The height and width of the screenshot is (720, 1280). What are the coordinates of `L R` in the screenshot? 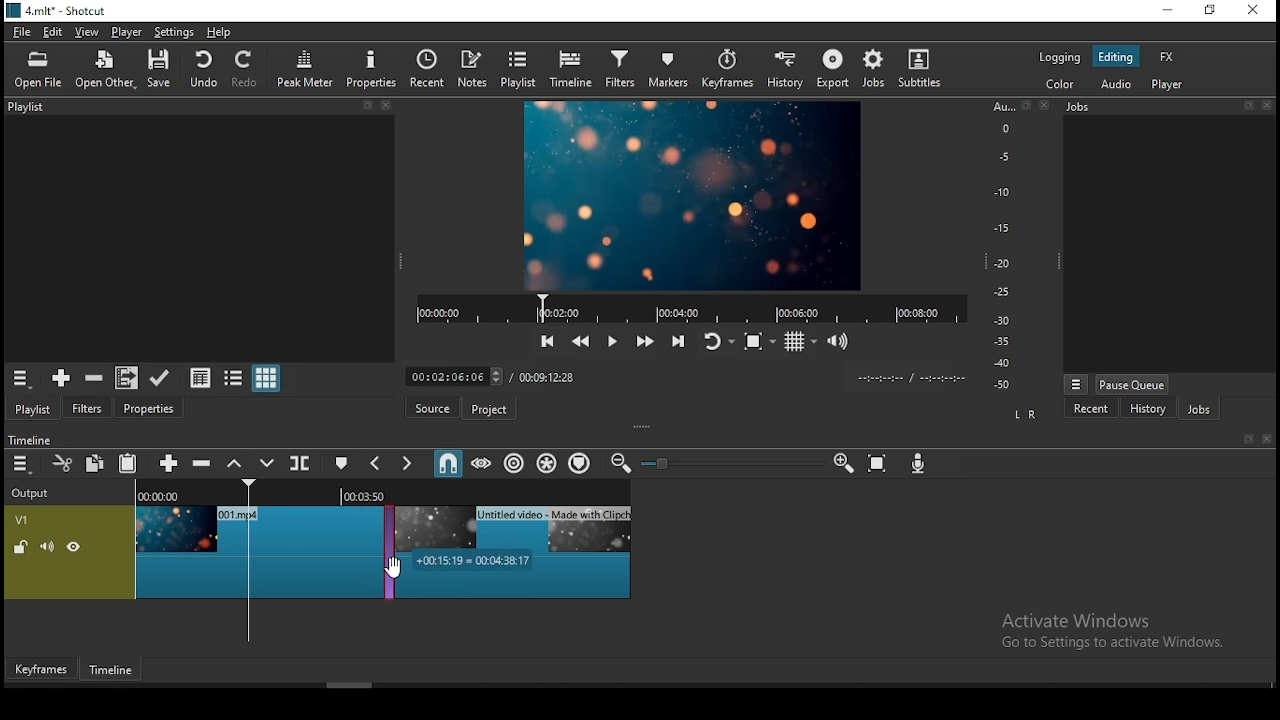 It's located at (1025, 412).